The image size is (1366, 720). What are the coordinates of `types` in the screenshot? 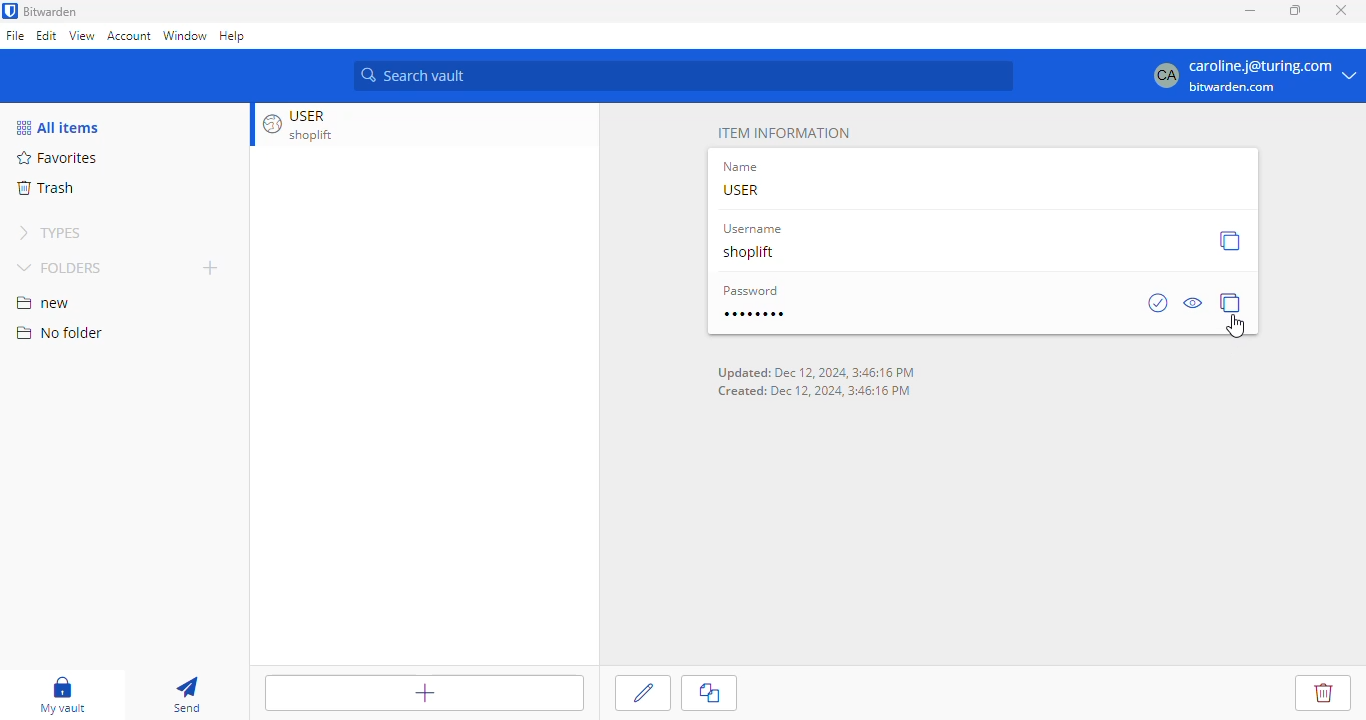 It's located at (50, 233).